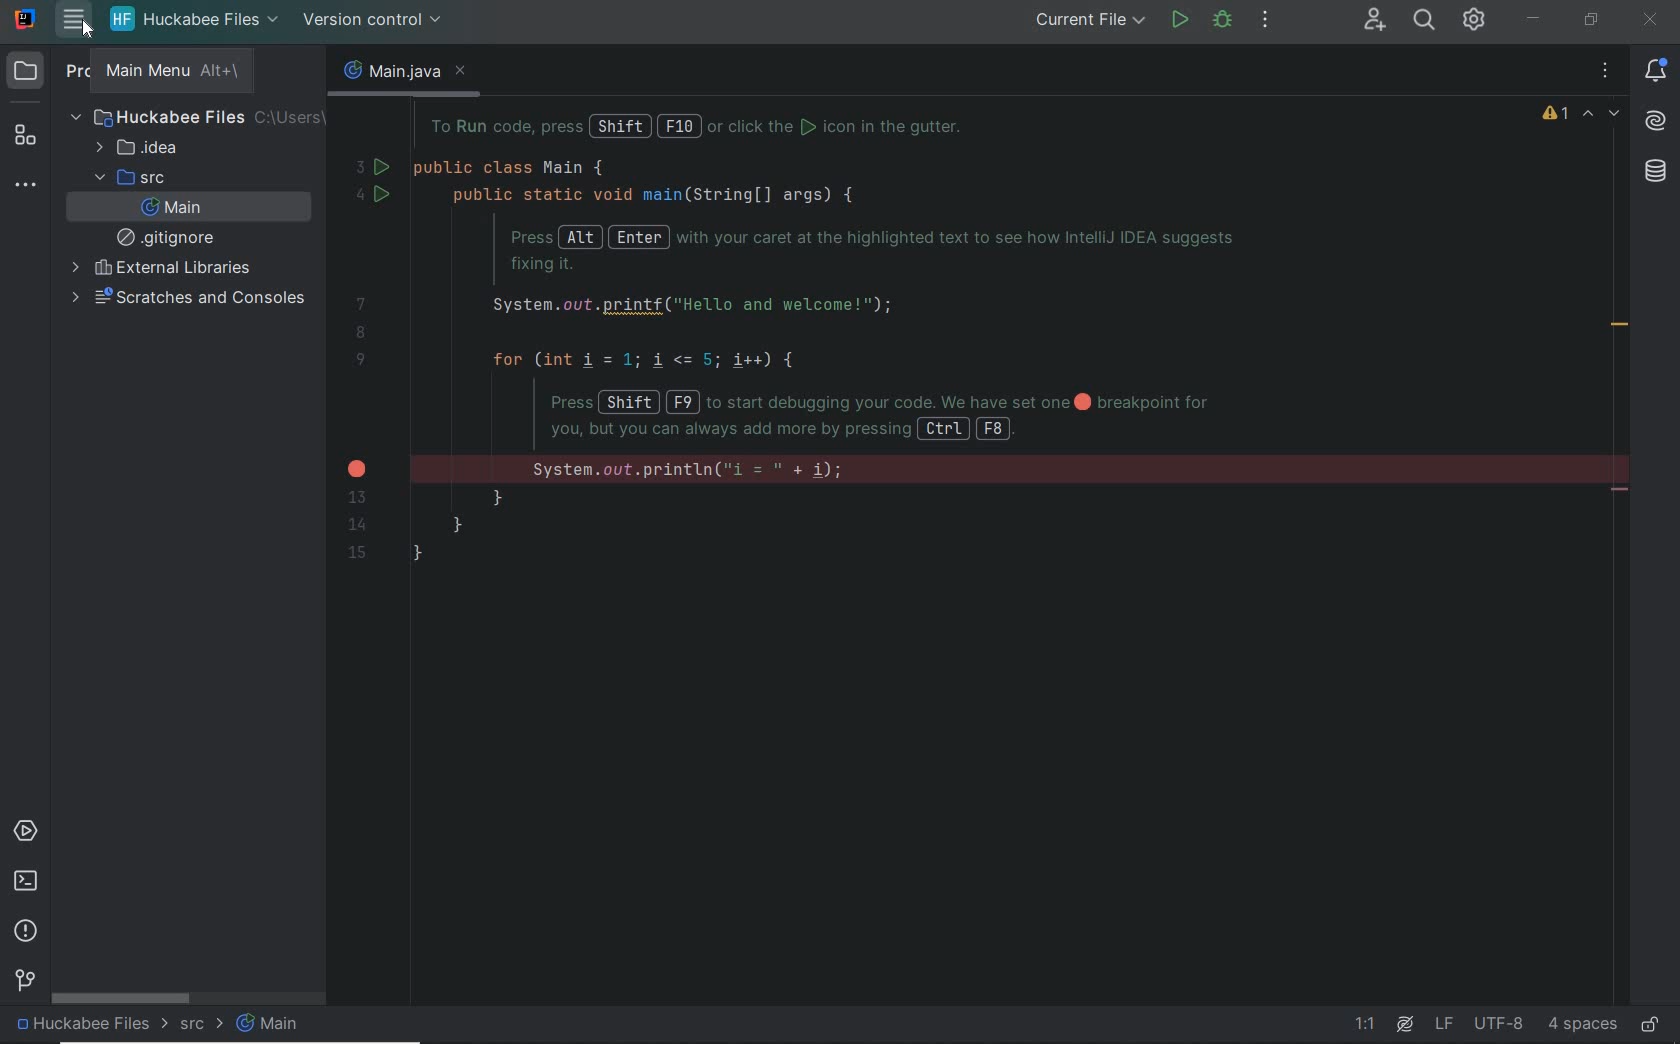  I want to click on project file name, so click(191, 19).